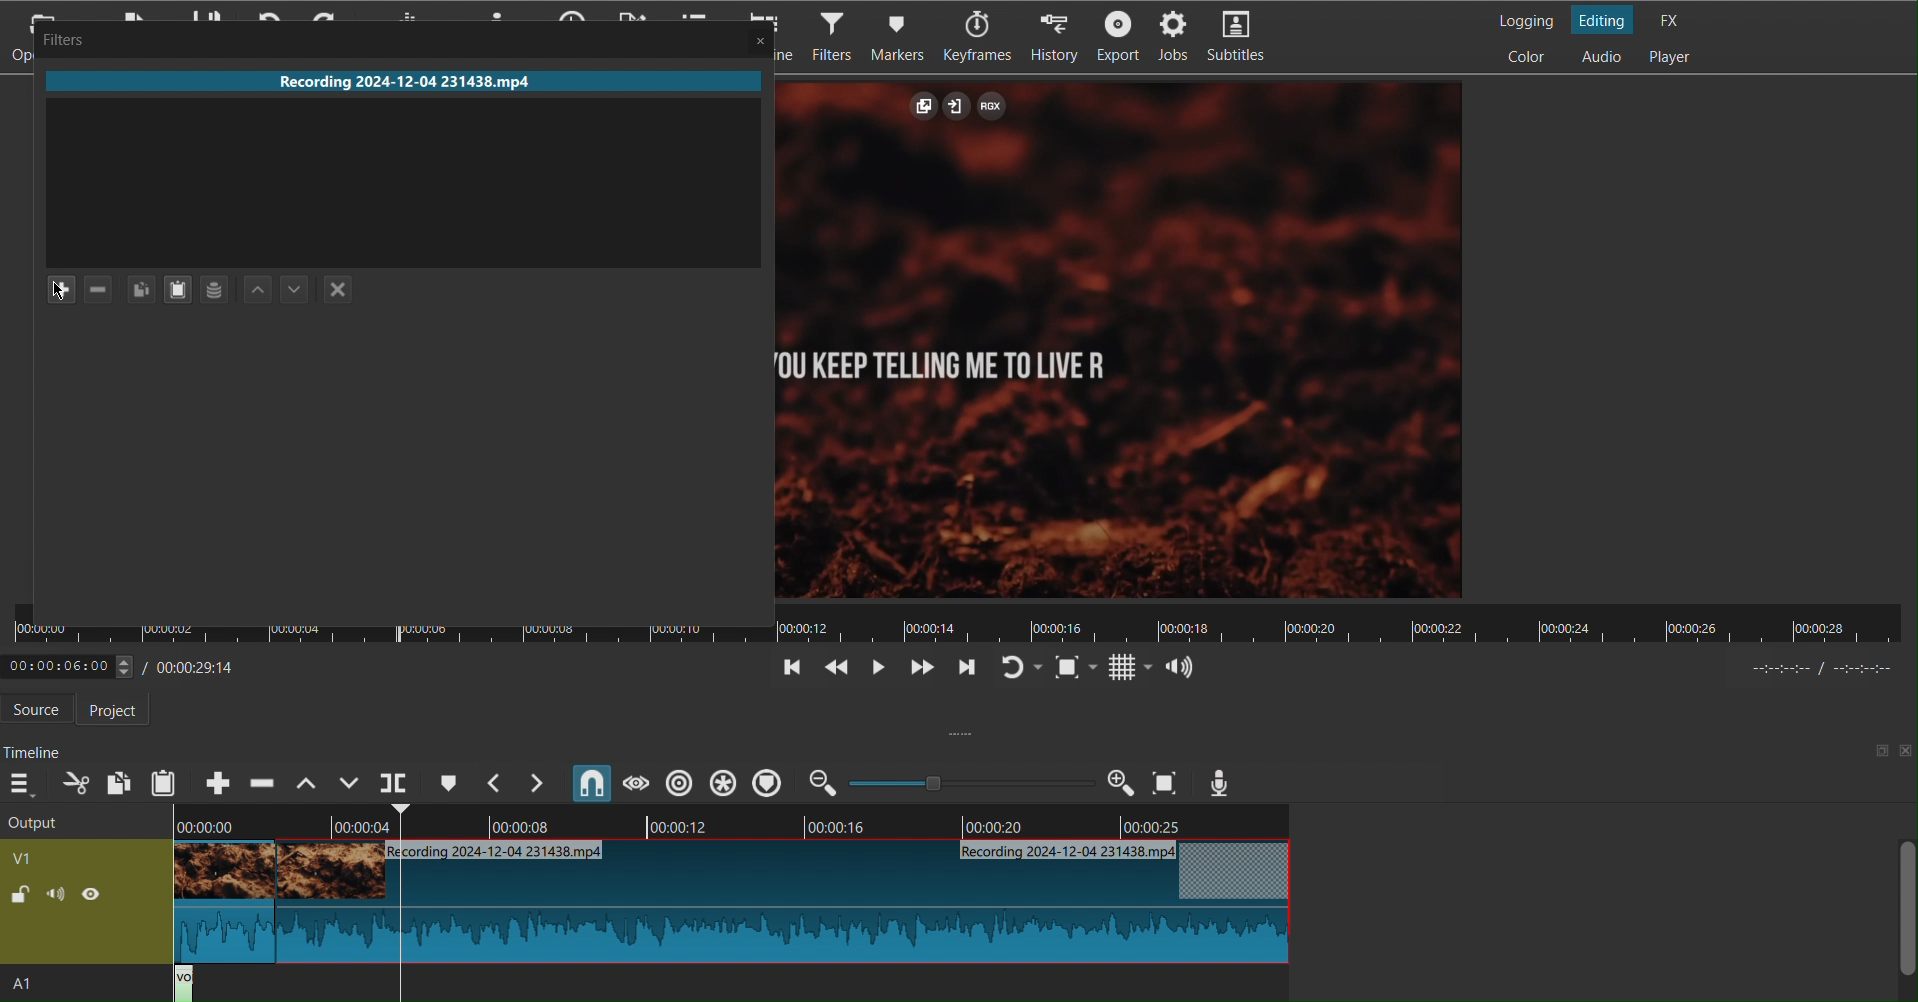 The height and width of the screenshot is (1002, 1918). What do you see at coordinates (219, 782) in the screenshot?
I see `Append` at bounding box center [219, 782].